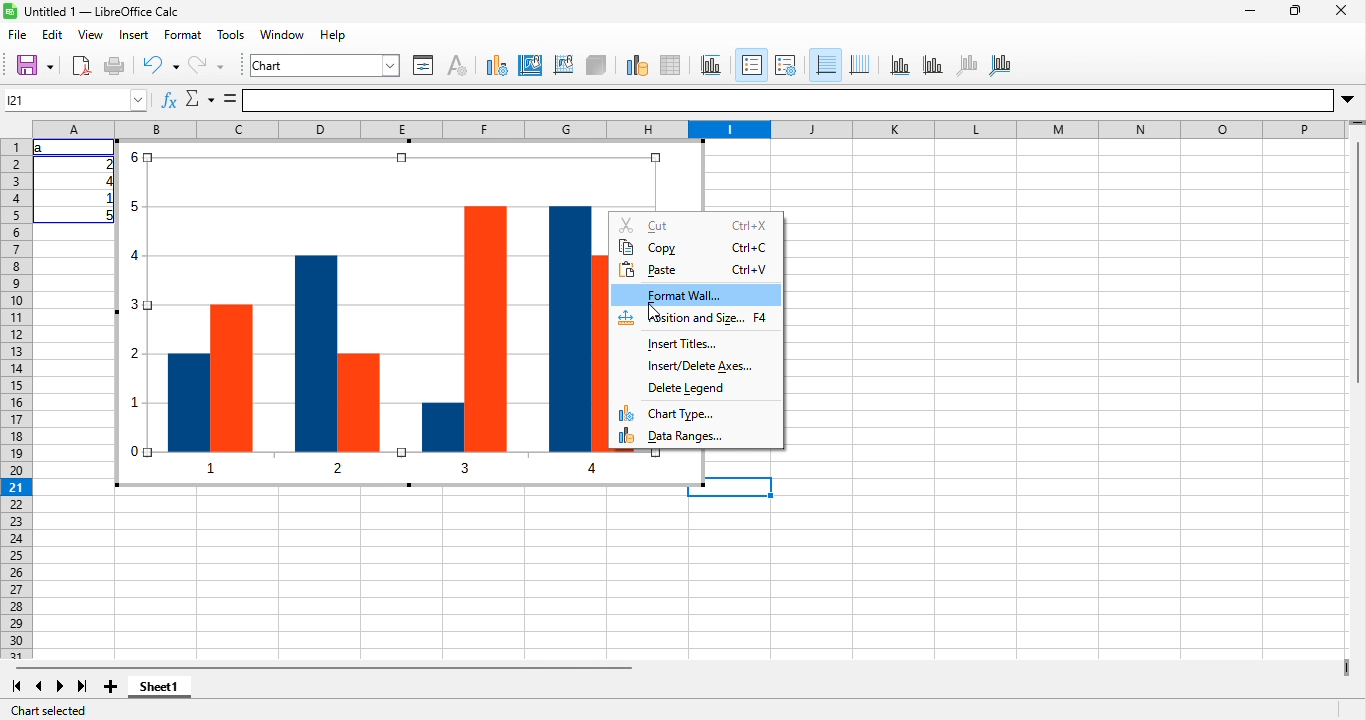 The height and width of the screenshot is (720, 1366). Describe the element at coordinates (106, 198) in the screenshot. I see `1` at that location.